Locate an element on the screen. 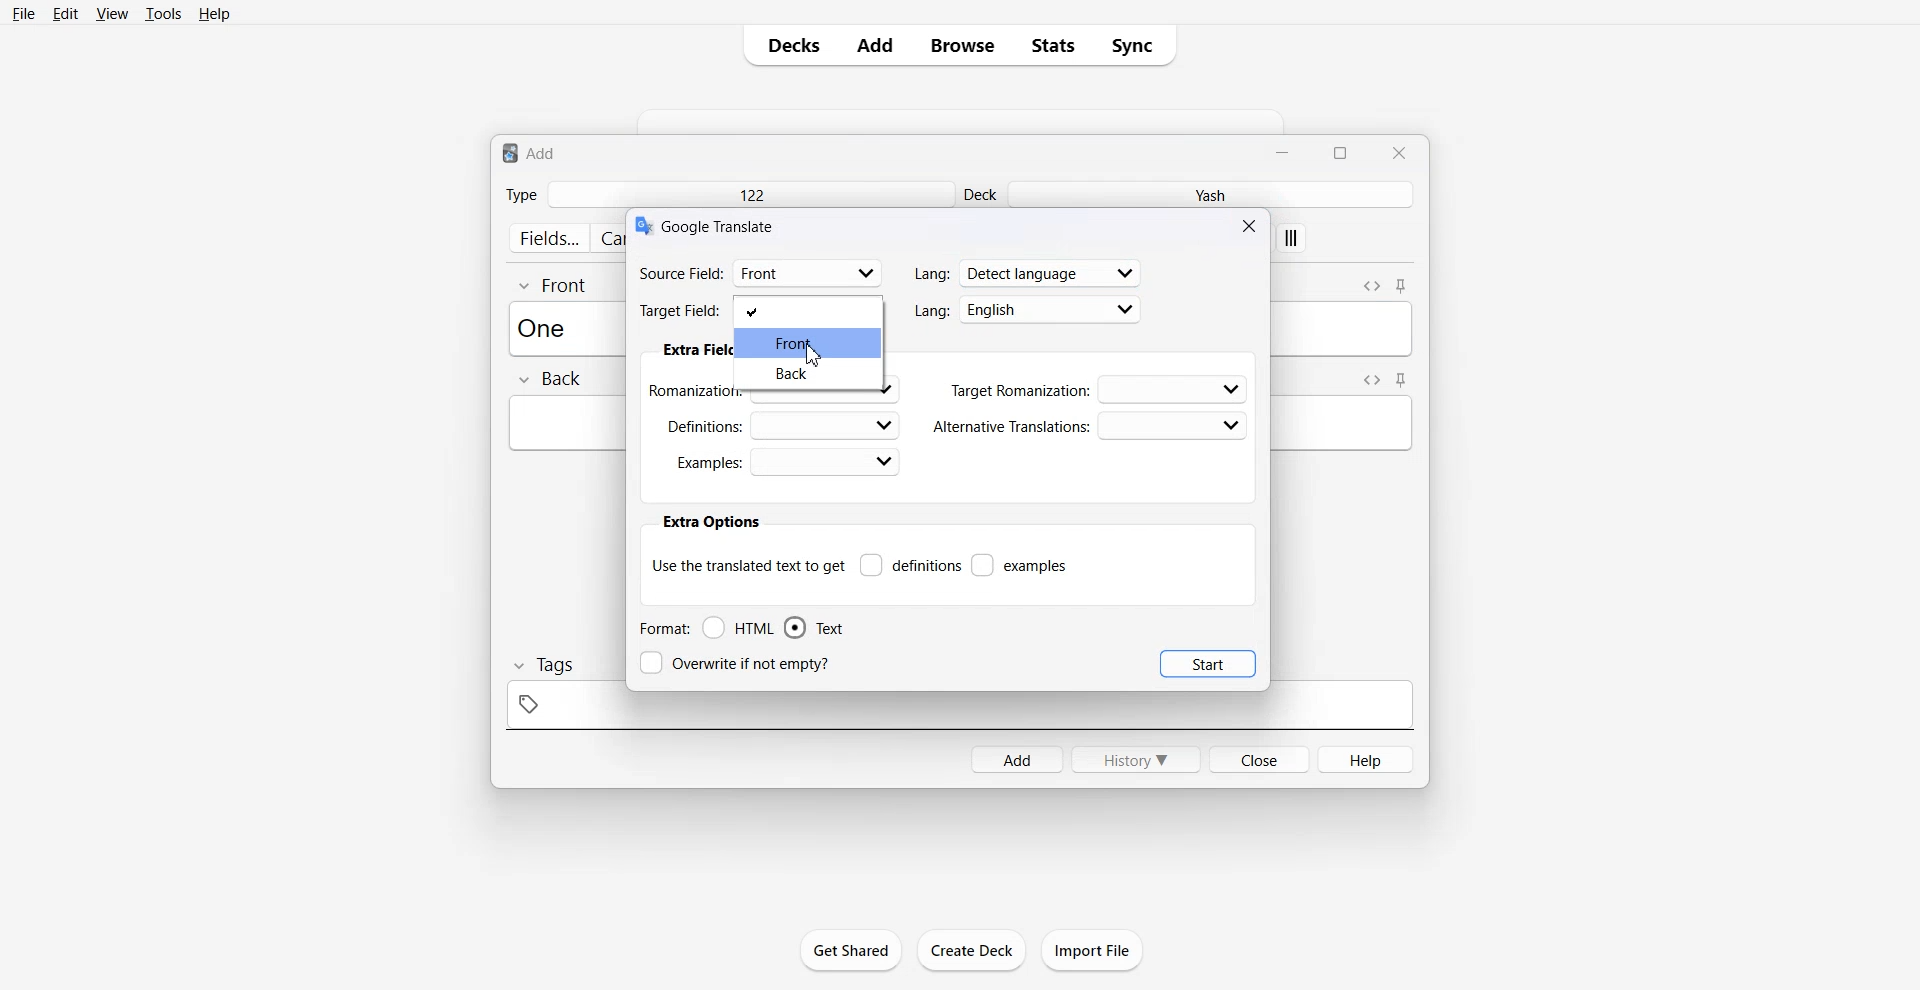  Overwrite if not empty is located at coordinates (739, 663).